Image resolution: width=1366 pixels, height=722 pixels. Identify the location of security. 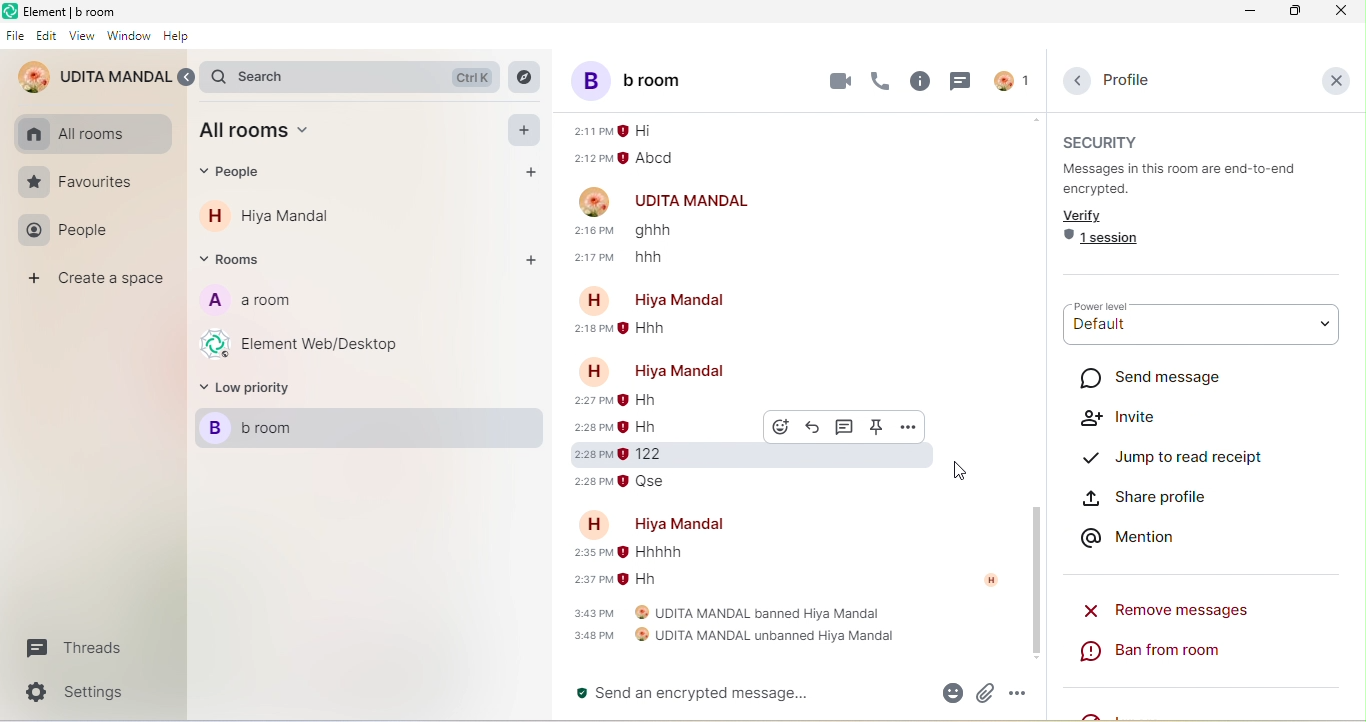
(1107, 141).